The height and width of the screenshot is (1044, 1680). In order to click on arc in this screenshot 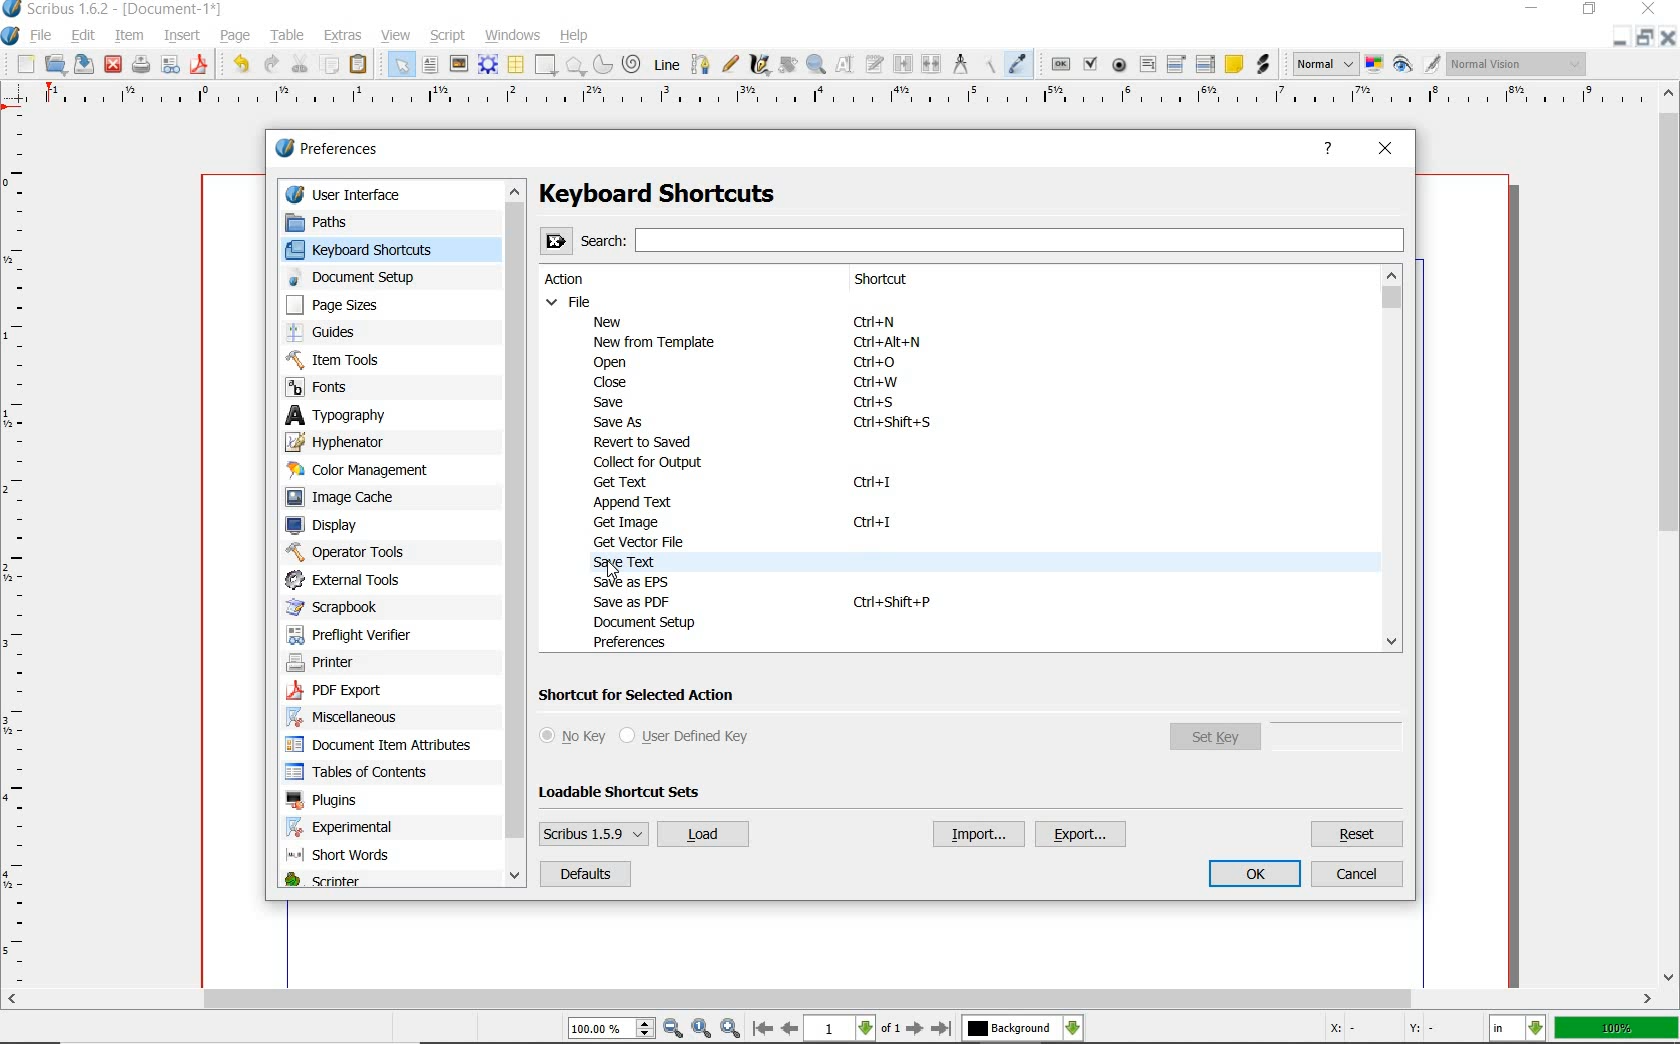, I will do `click(601, 66)`.